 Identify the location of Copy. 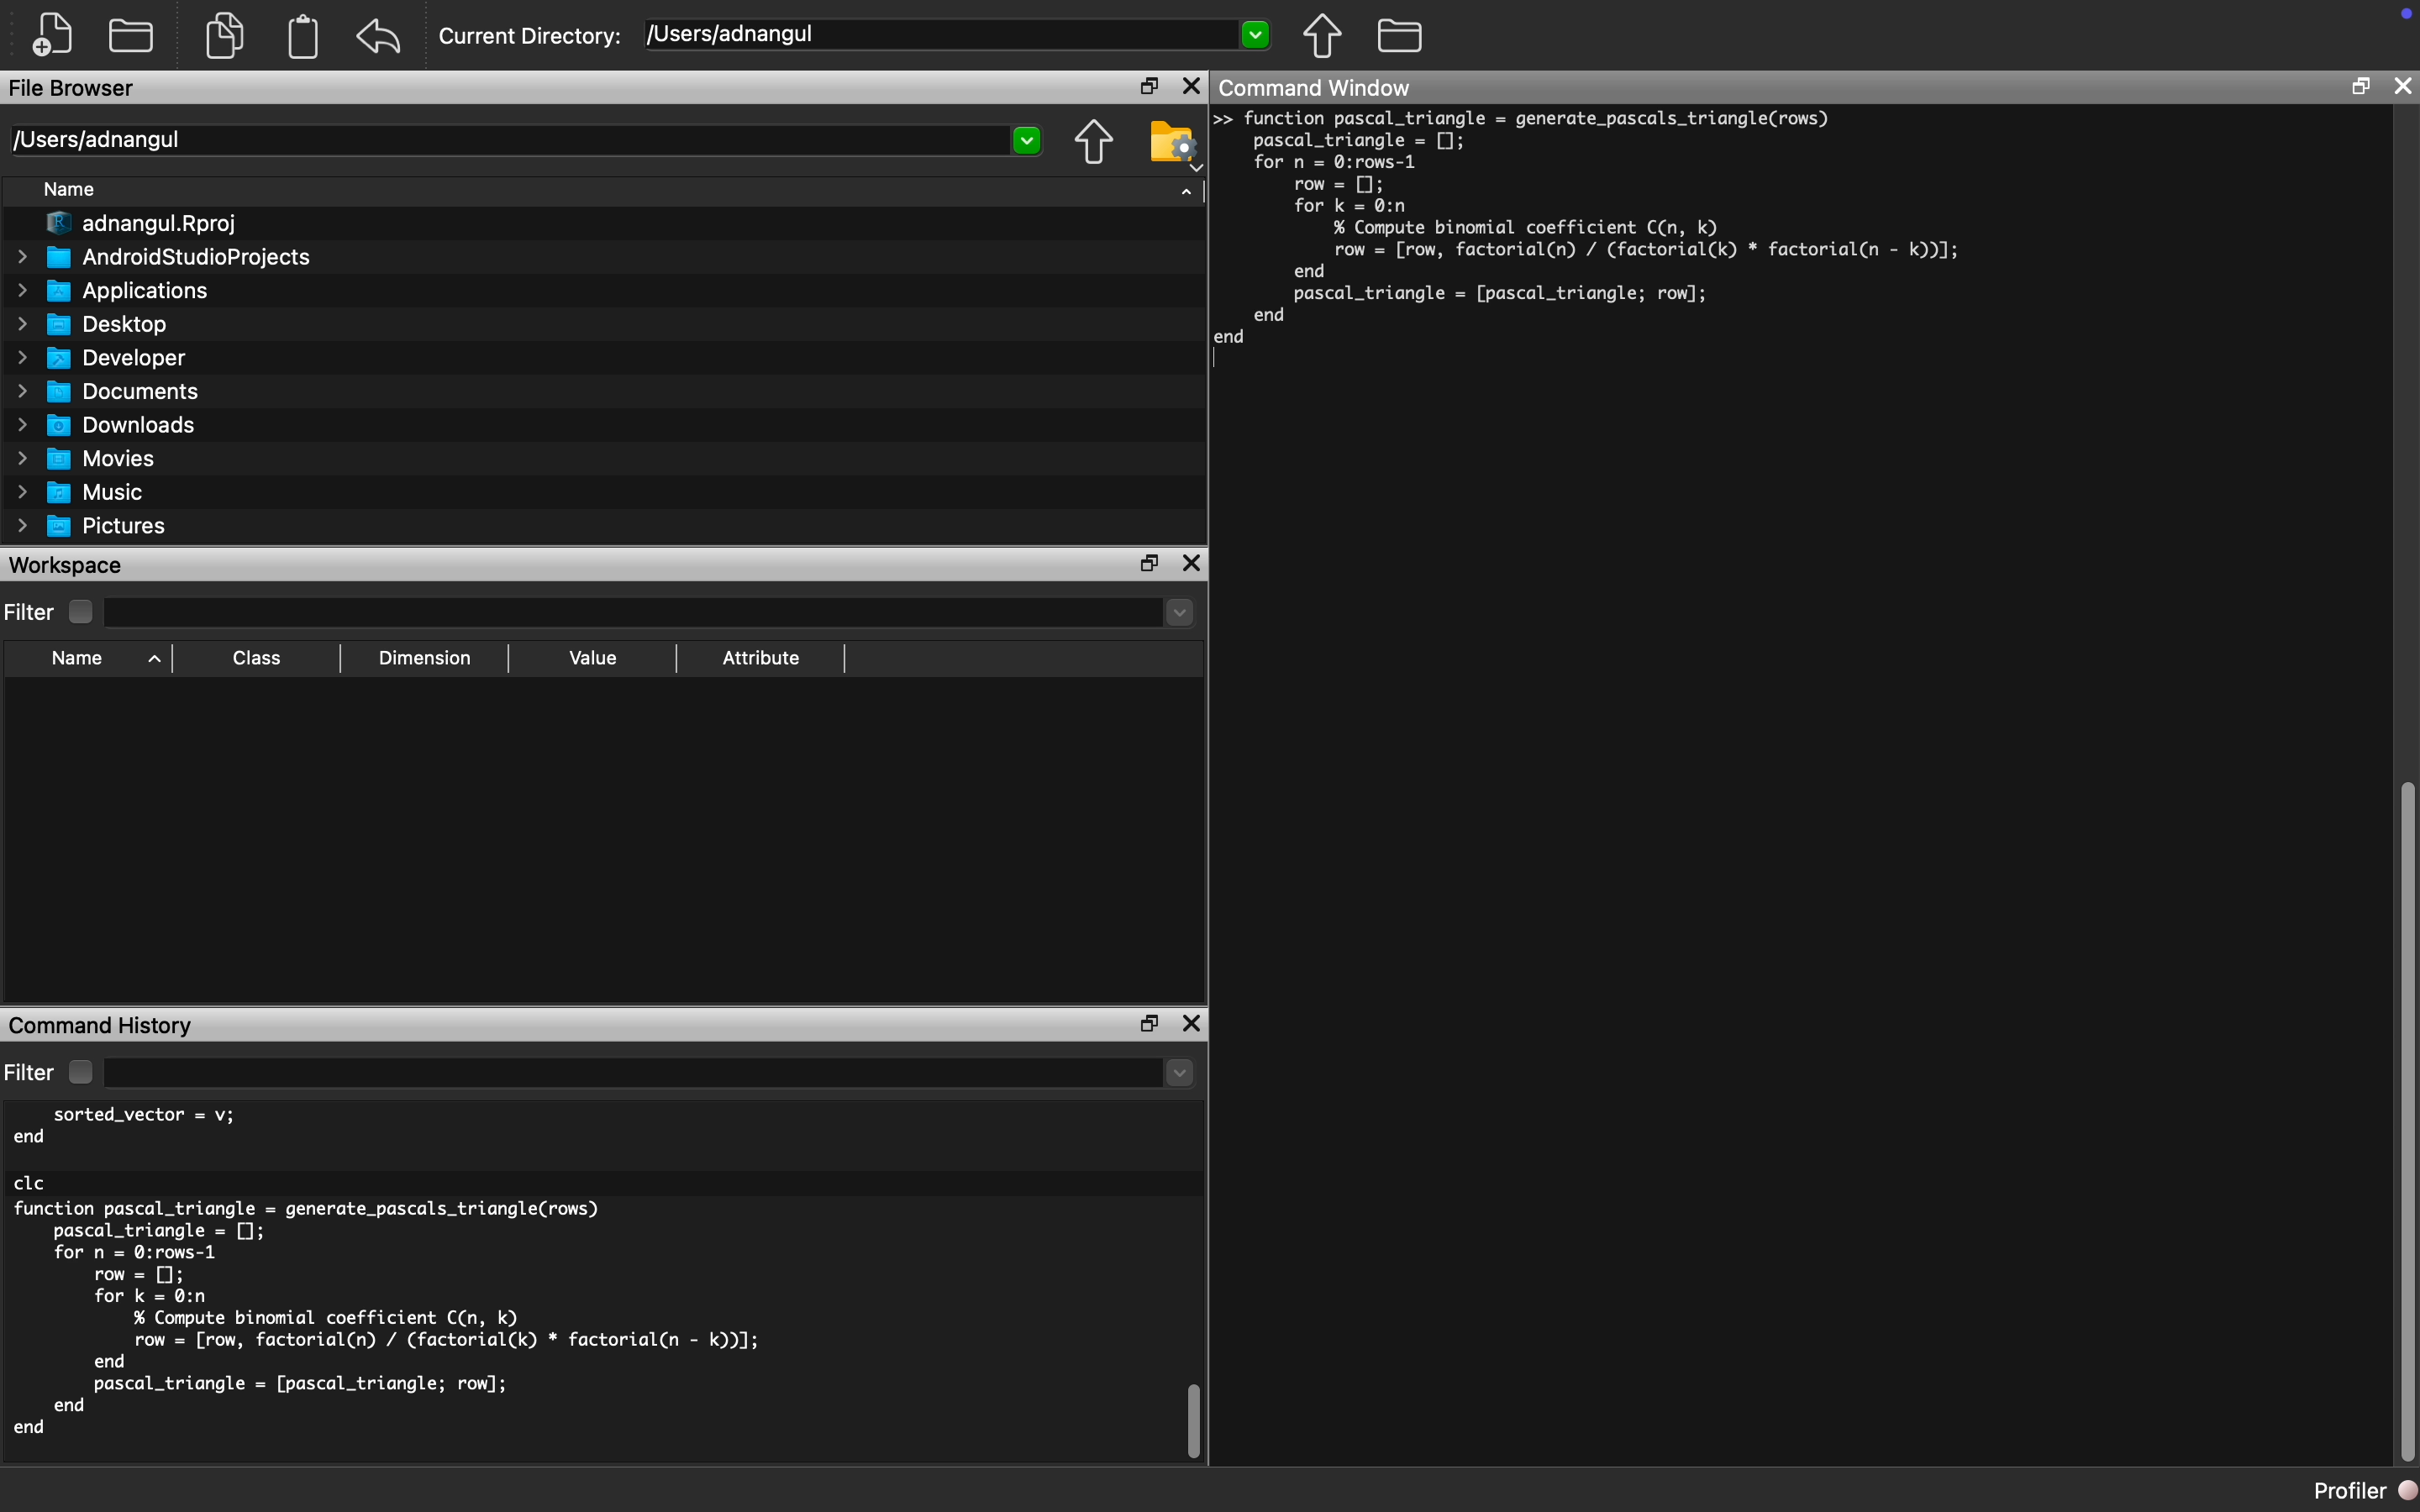
(225, 33).